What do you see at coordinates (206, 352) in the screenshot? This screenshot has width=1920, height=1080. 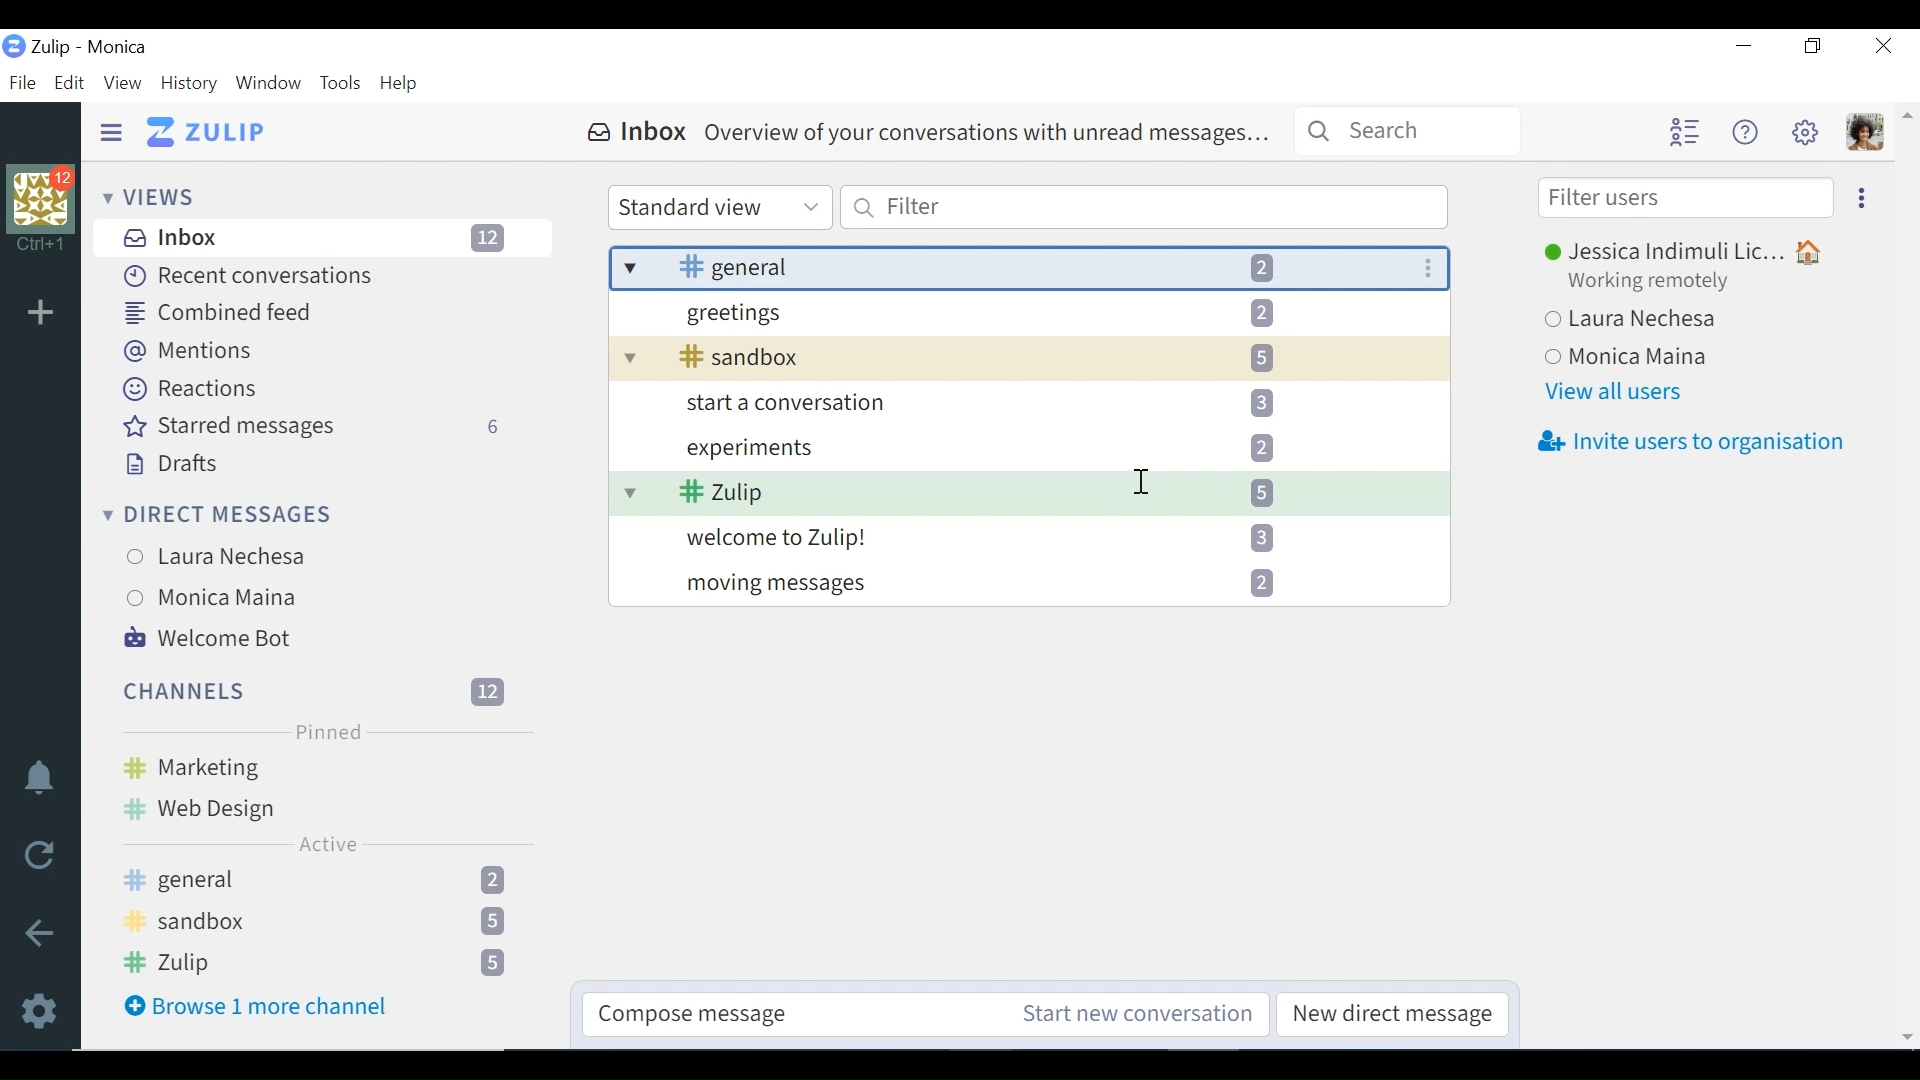 I see `Mentions` at bounding box center [206, 352].